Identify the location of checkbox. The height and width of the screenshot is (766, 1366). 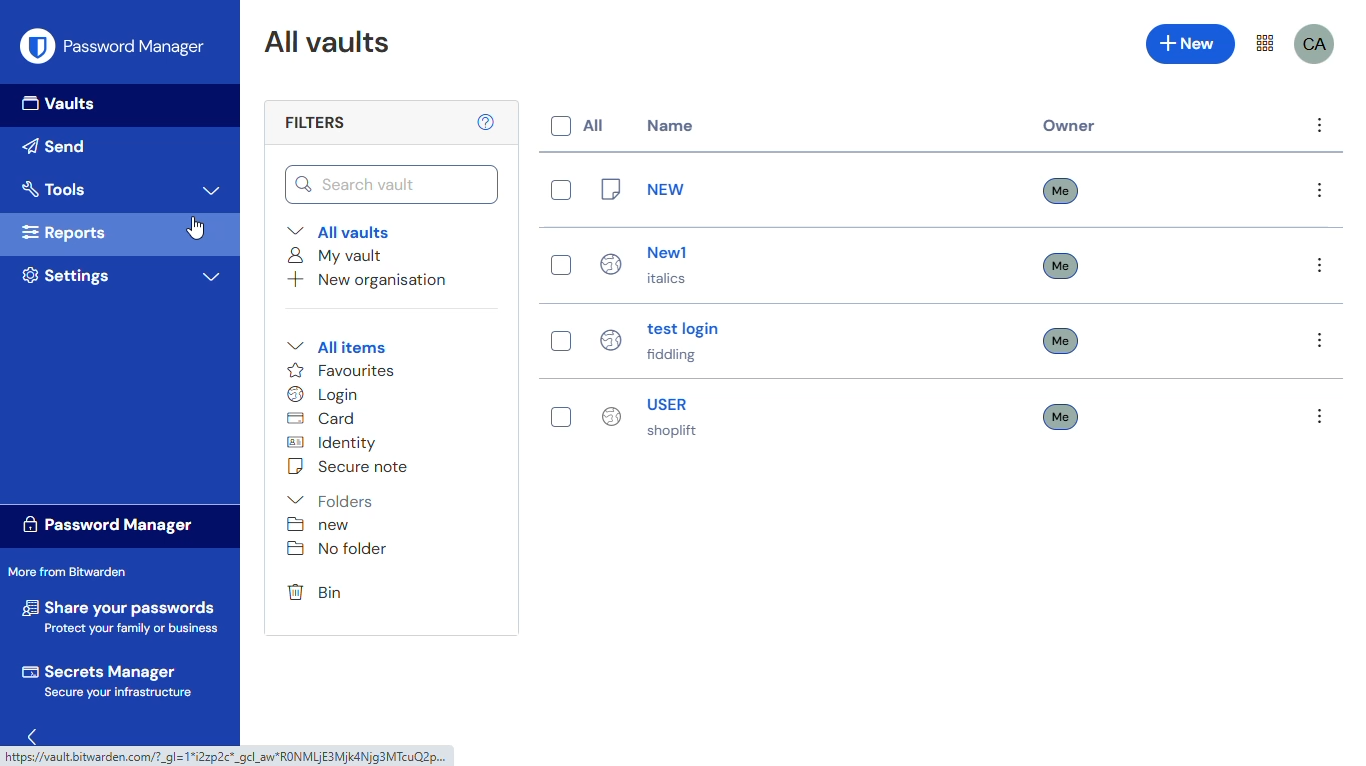
(562, 417).